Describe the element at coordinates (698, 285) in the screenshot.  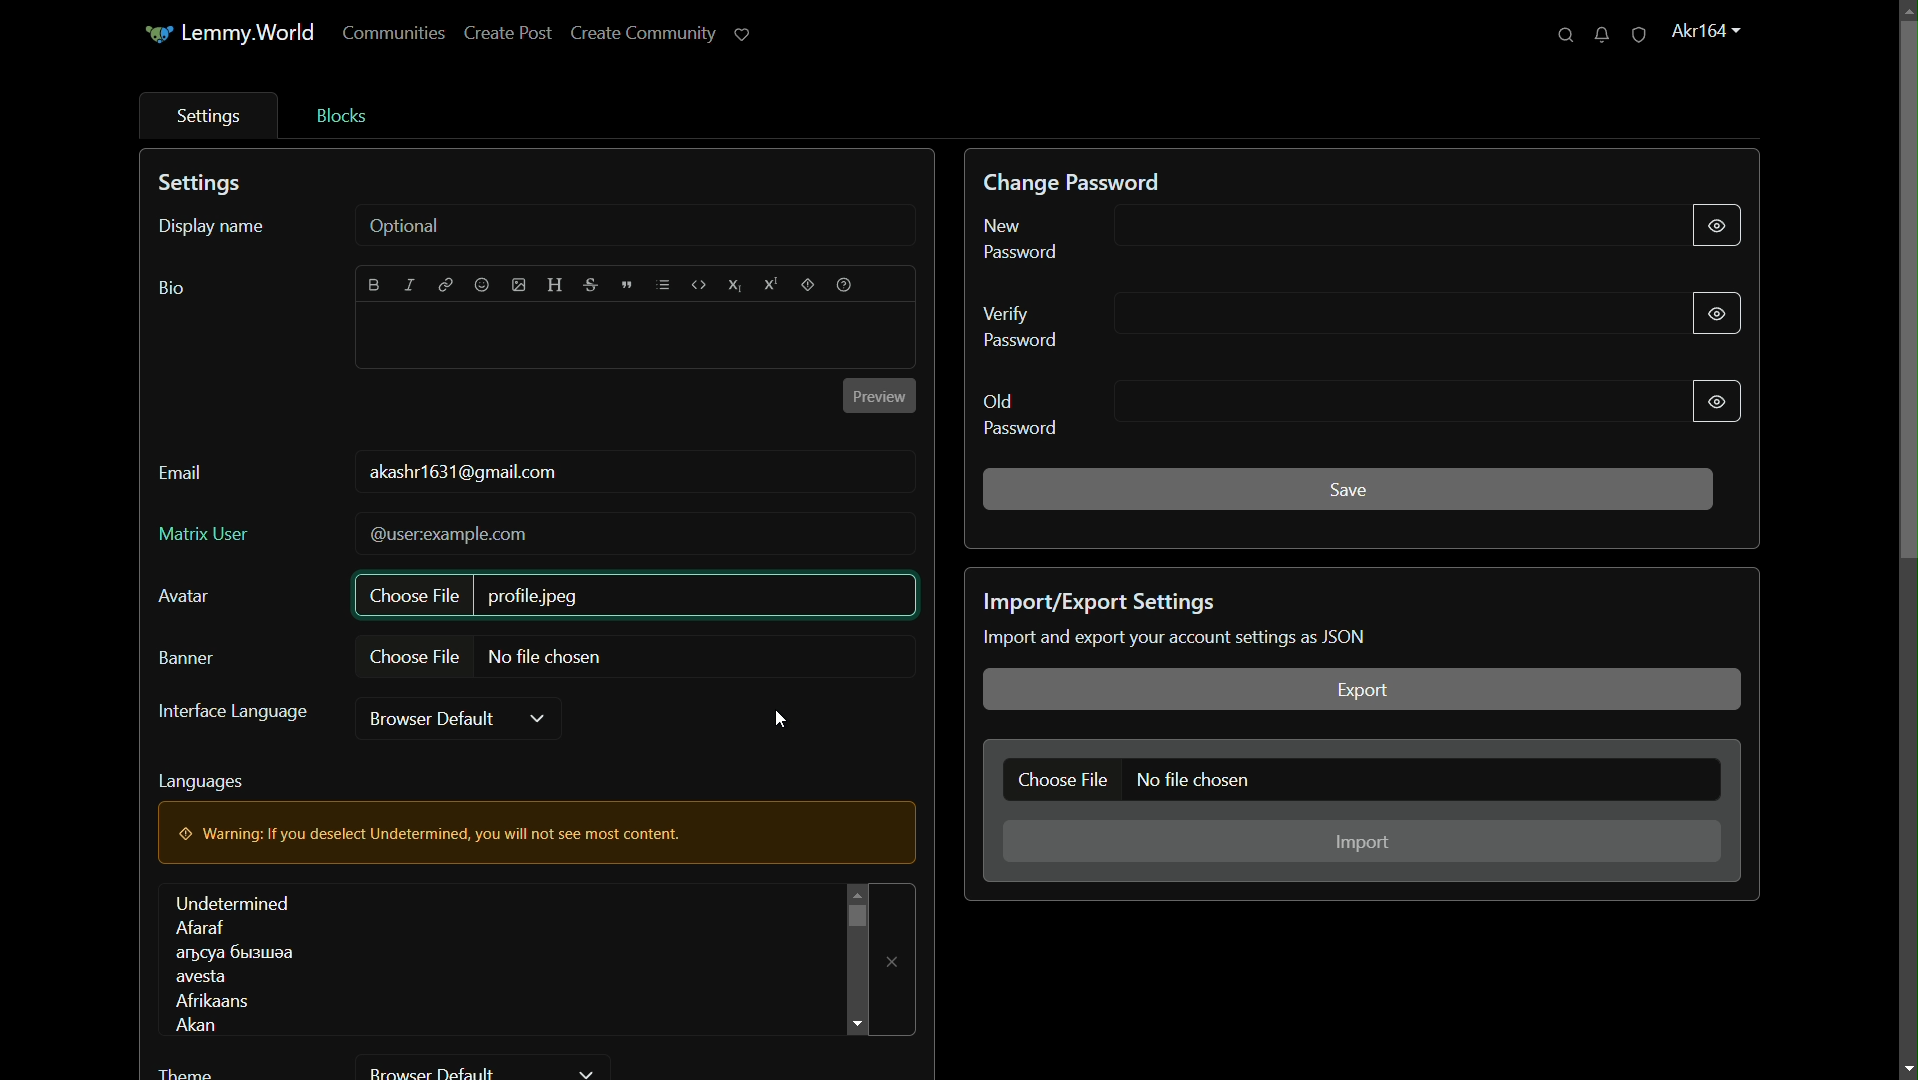
I see `code` at that location.